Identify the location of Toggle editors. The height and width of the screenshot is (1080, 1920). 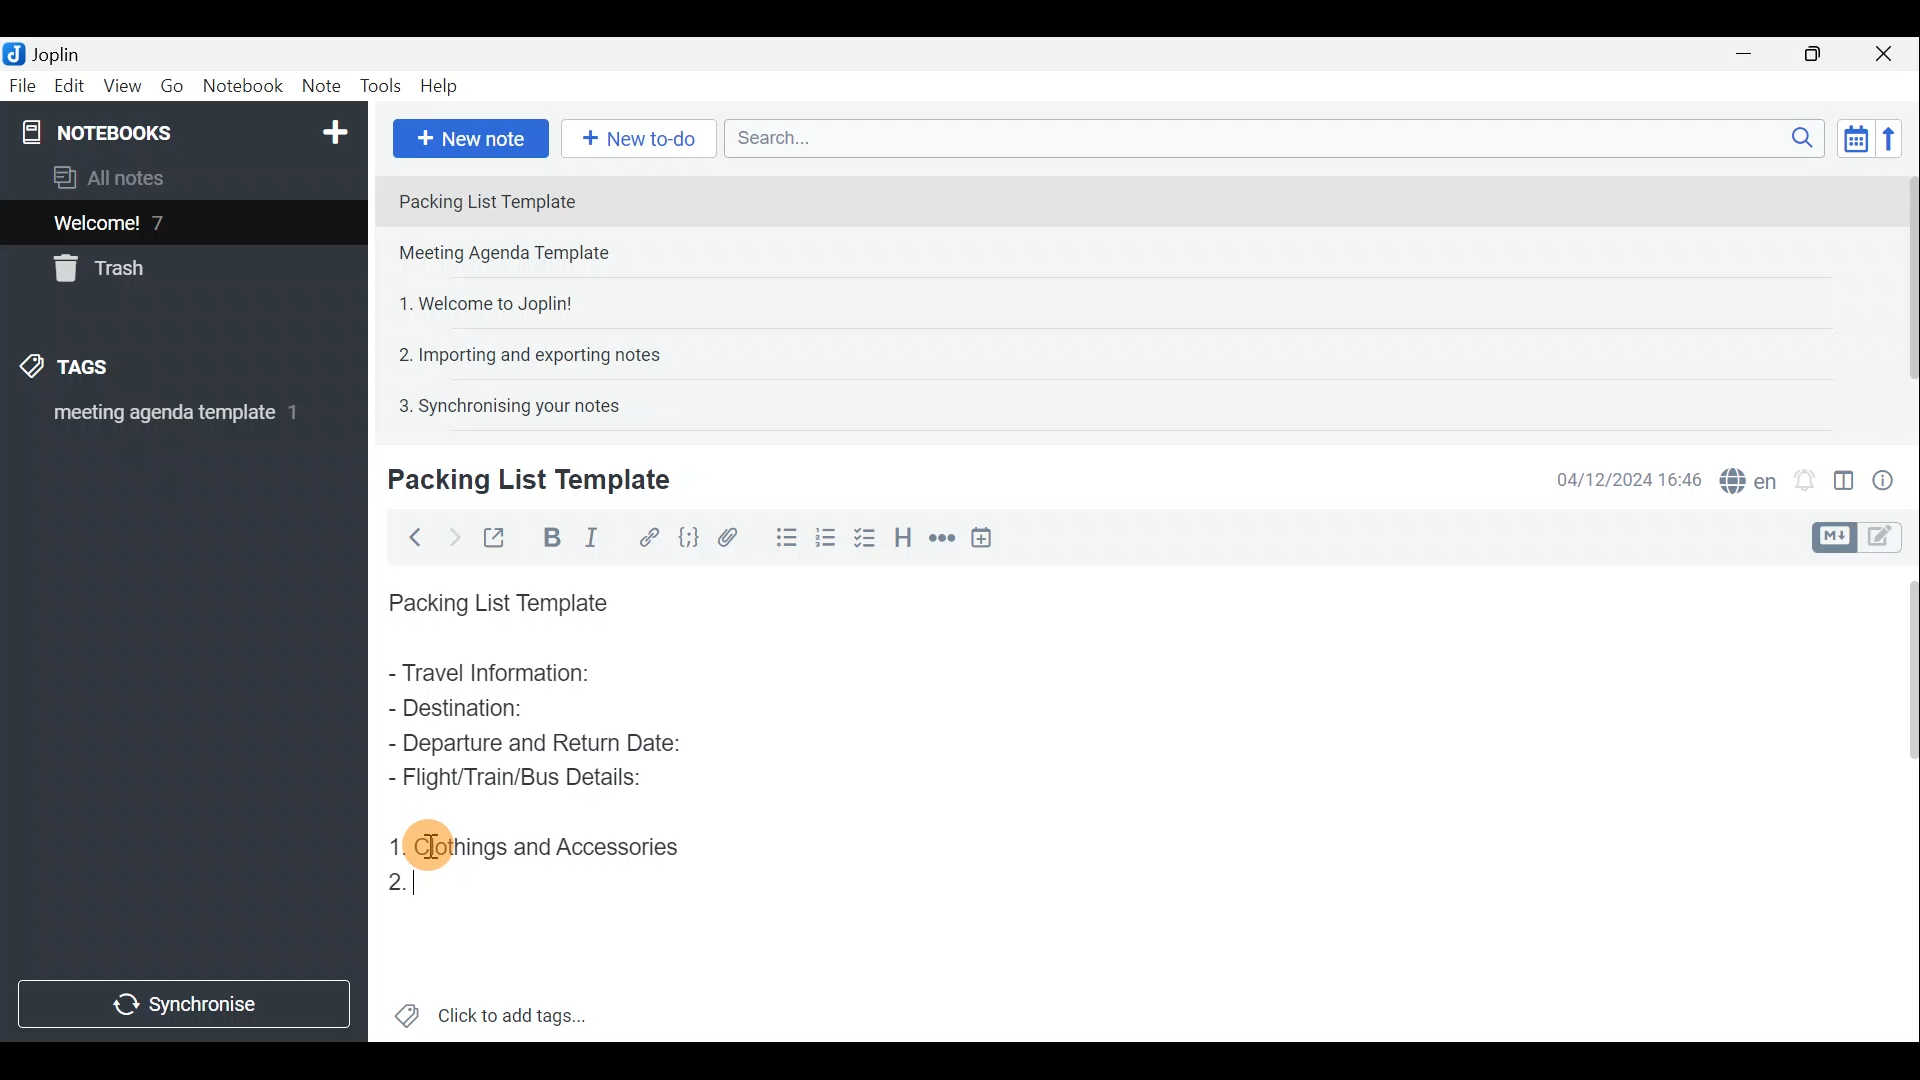
(1890, 539).